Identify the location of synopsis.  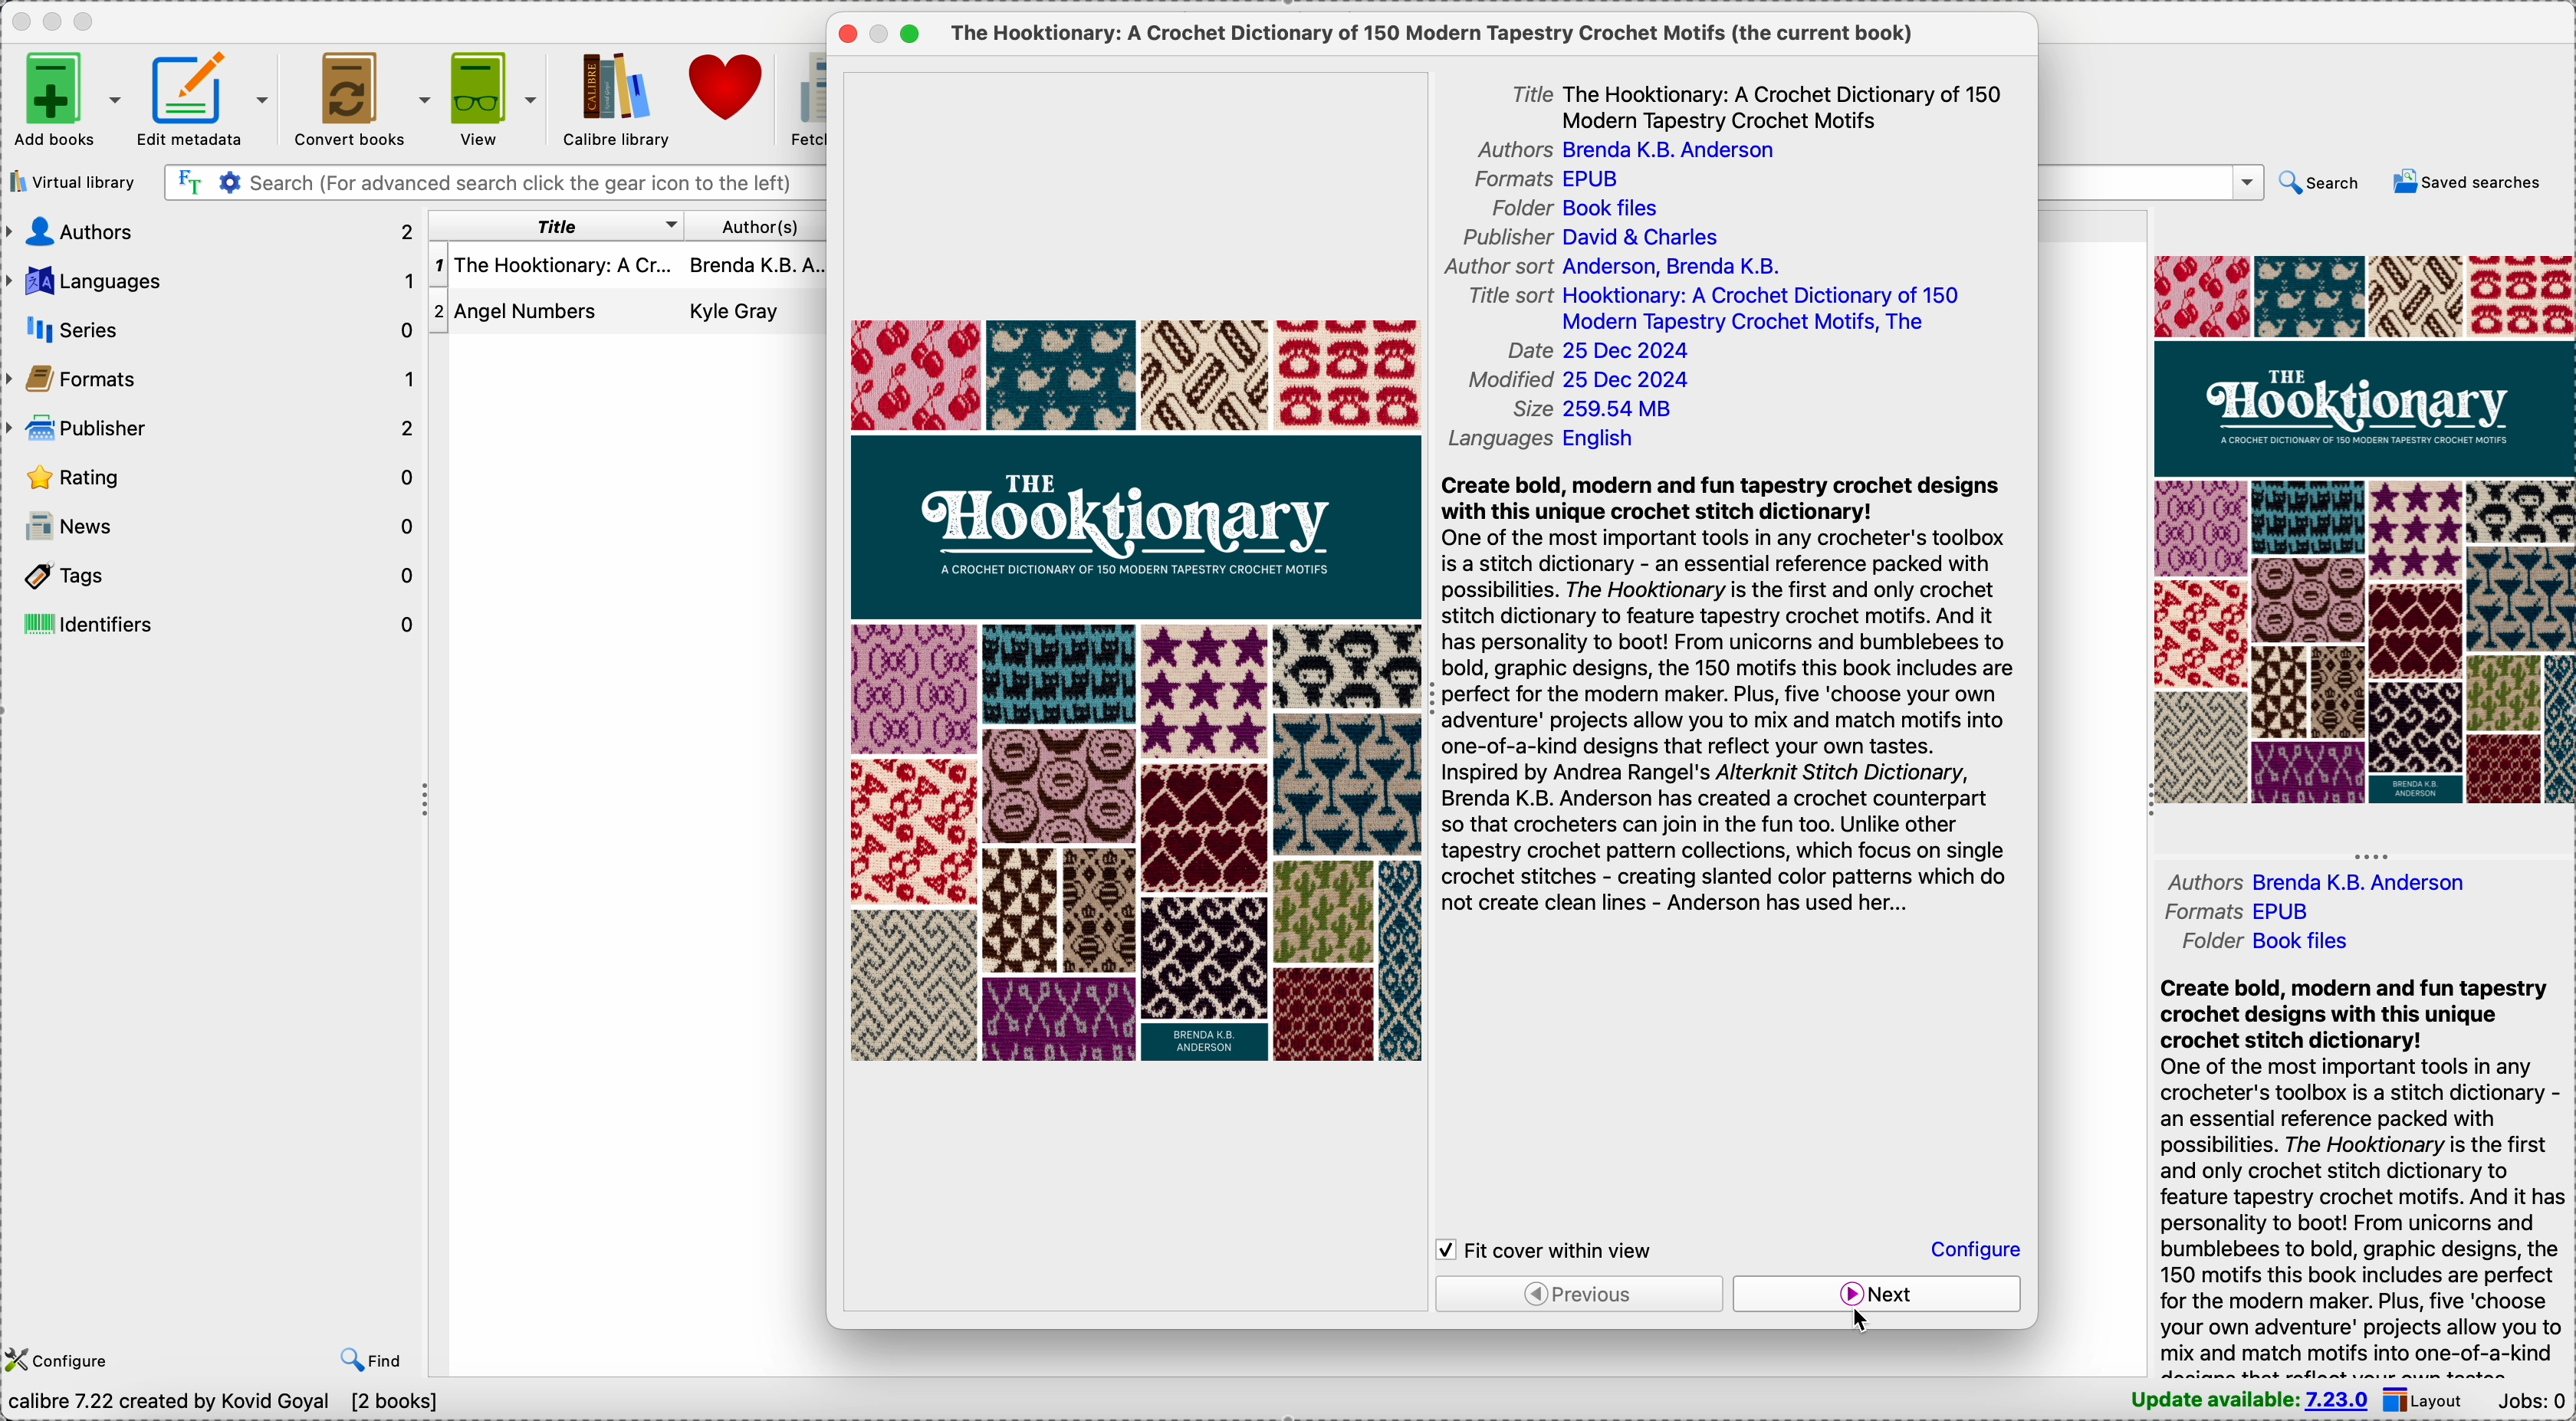
(2362, 1175).